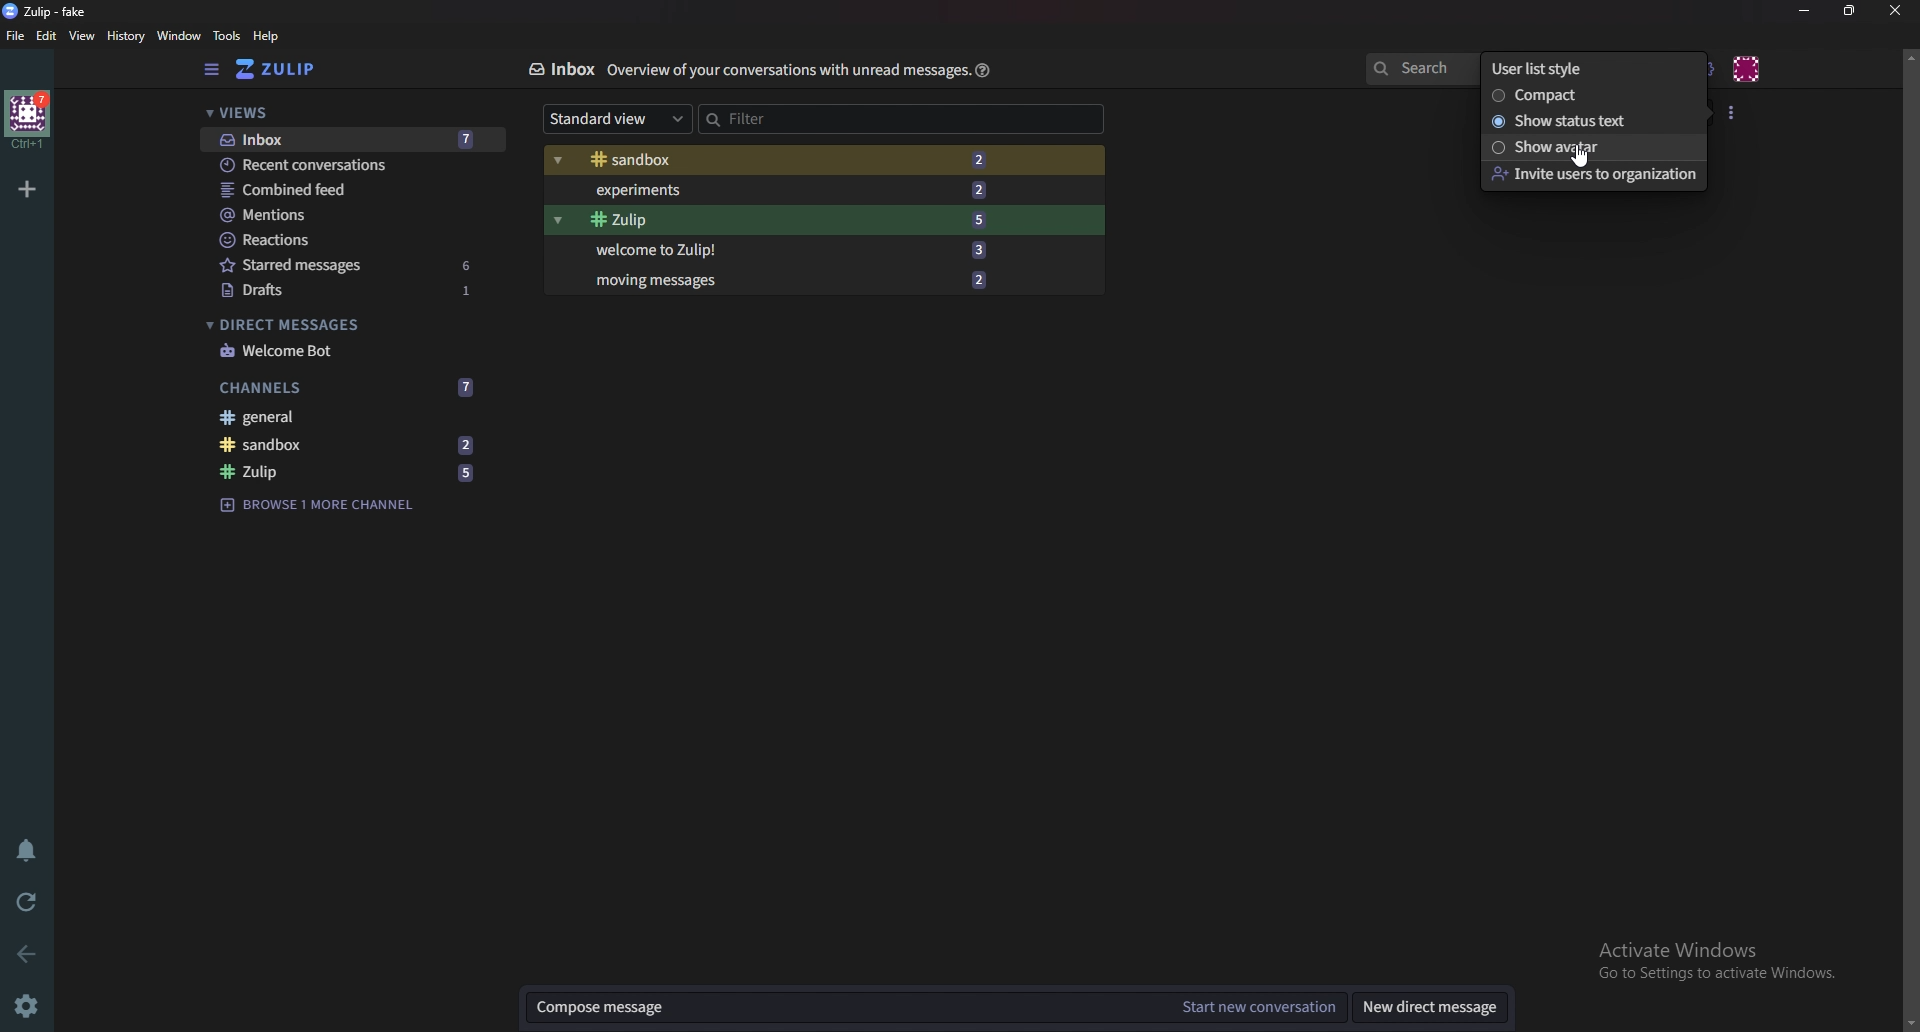 Image resolution: width=1920 pixels, height=1032 pixels. I want to click on browse channel, so click(316, 506).